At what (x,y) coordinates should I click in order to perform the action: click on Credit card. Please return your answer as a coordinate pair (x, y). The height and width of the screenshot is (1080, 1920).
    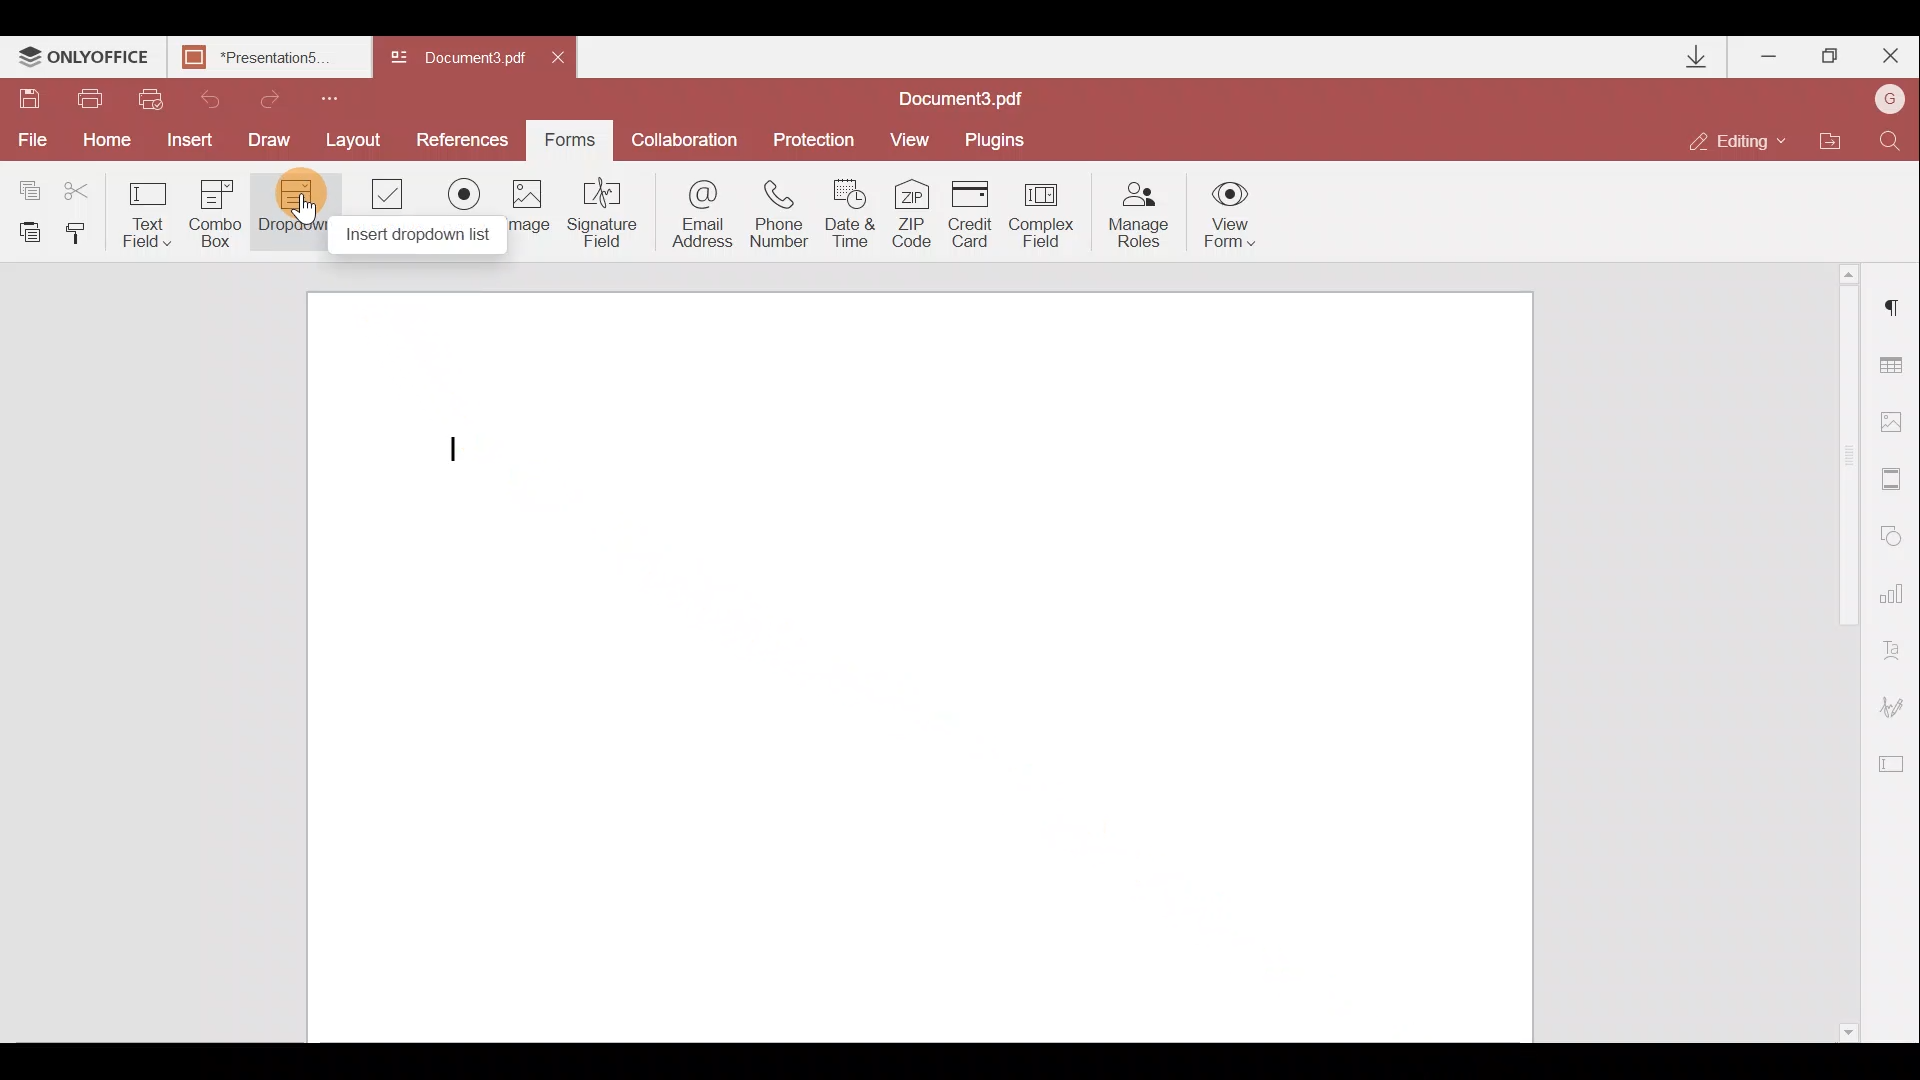
    Looking at the image, I should click on (976, 211).